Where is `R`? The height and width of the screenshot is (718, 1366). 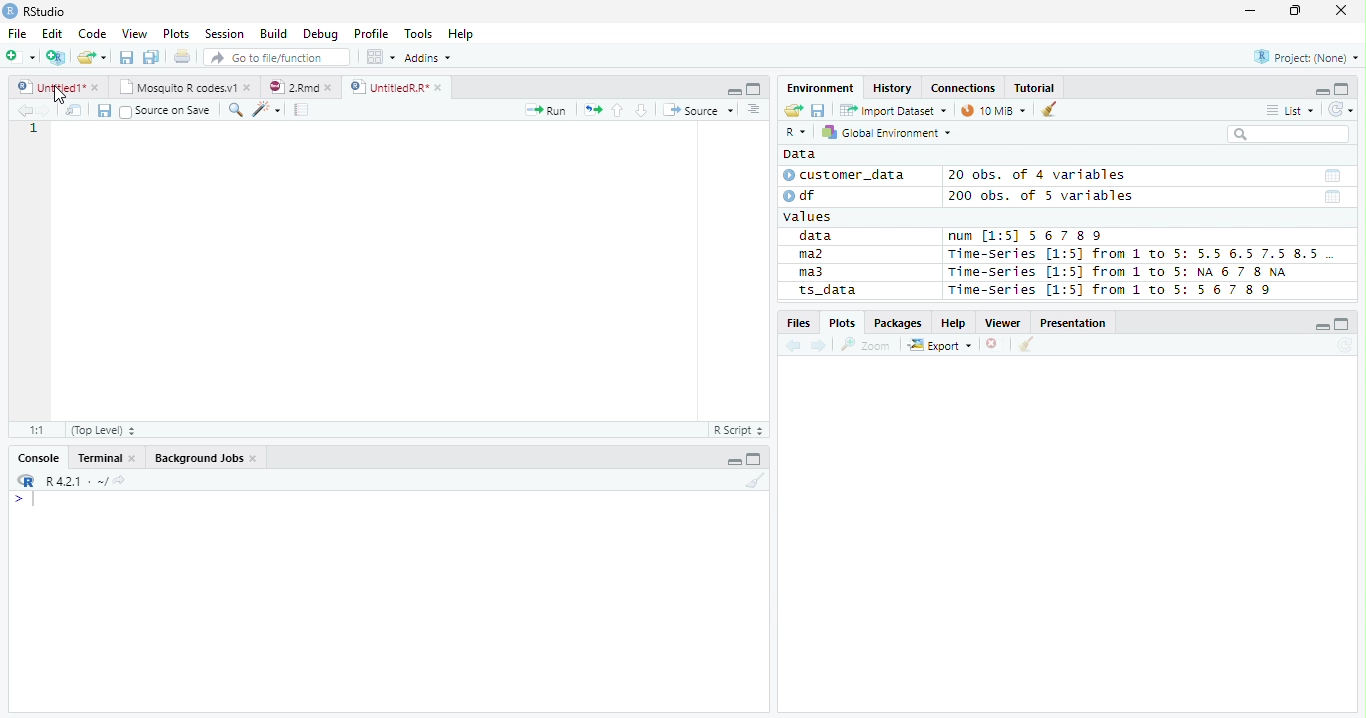 R is located at coordinates (795, 133).